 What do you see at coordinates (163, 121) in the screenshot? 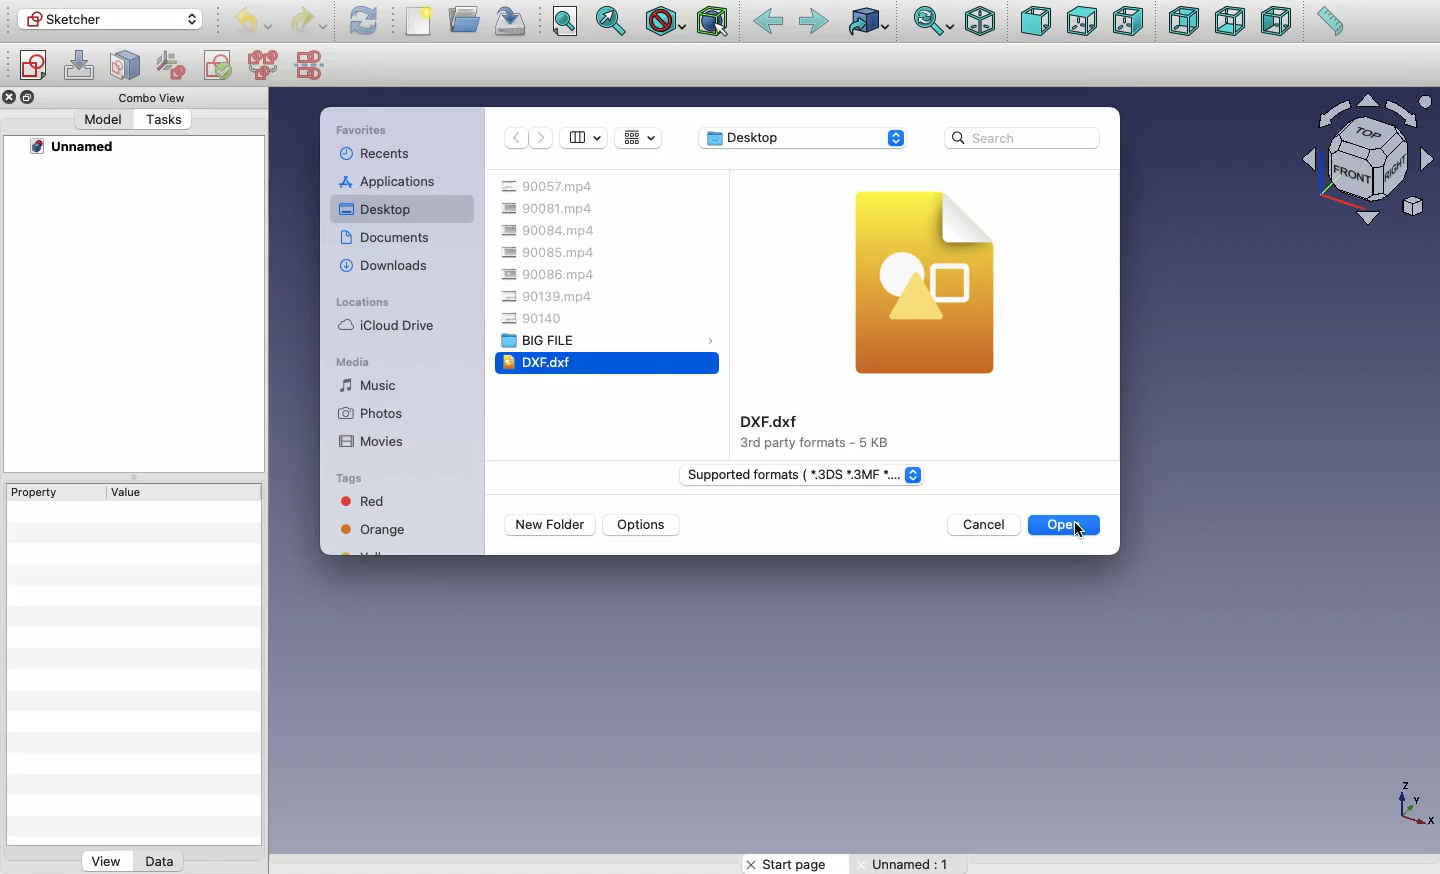
I see `Tasks` at bounding box center [163, 121].